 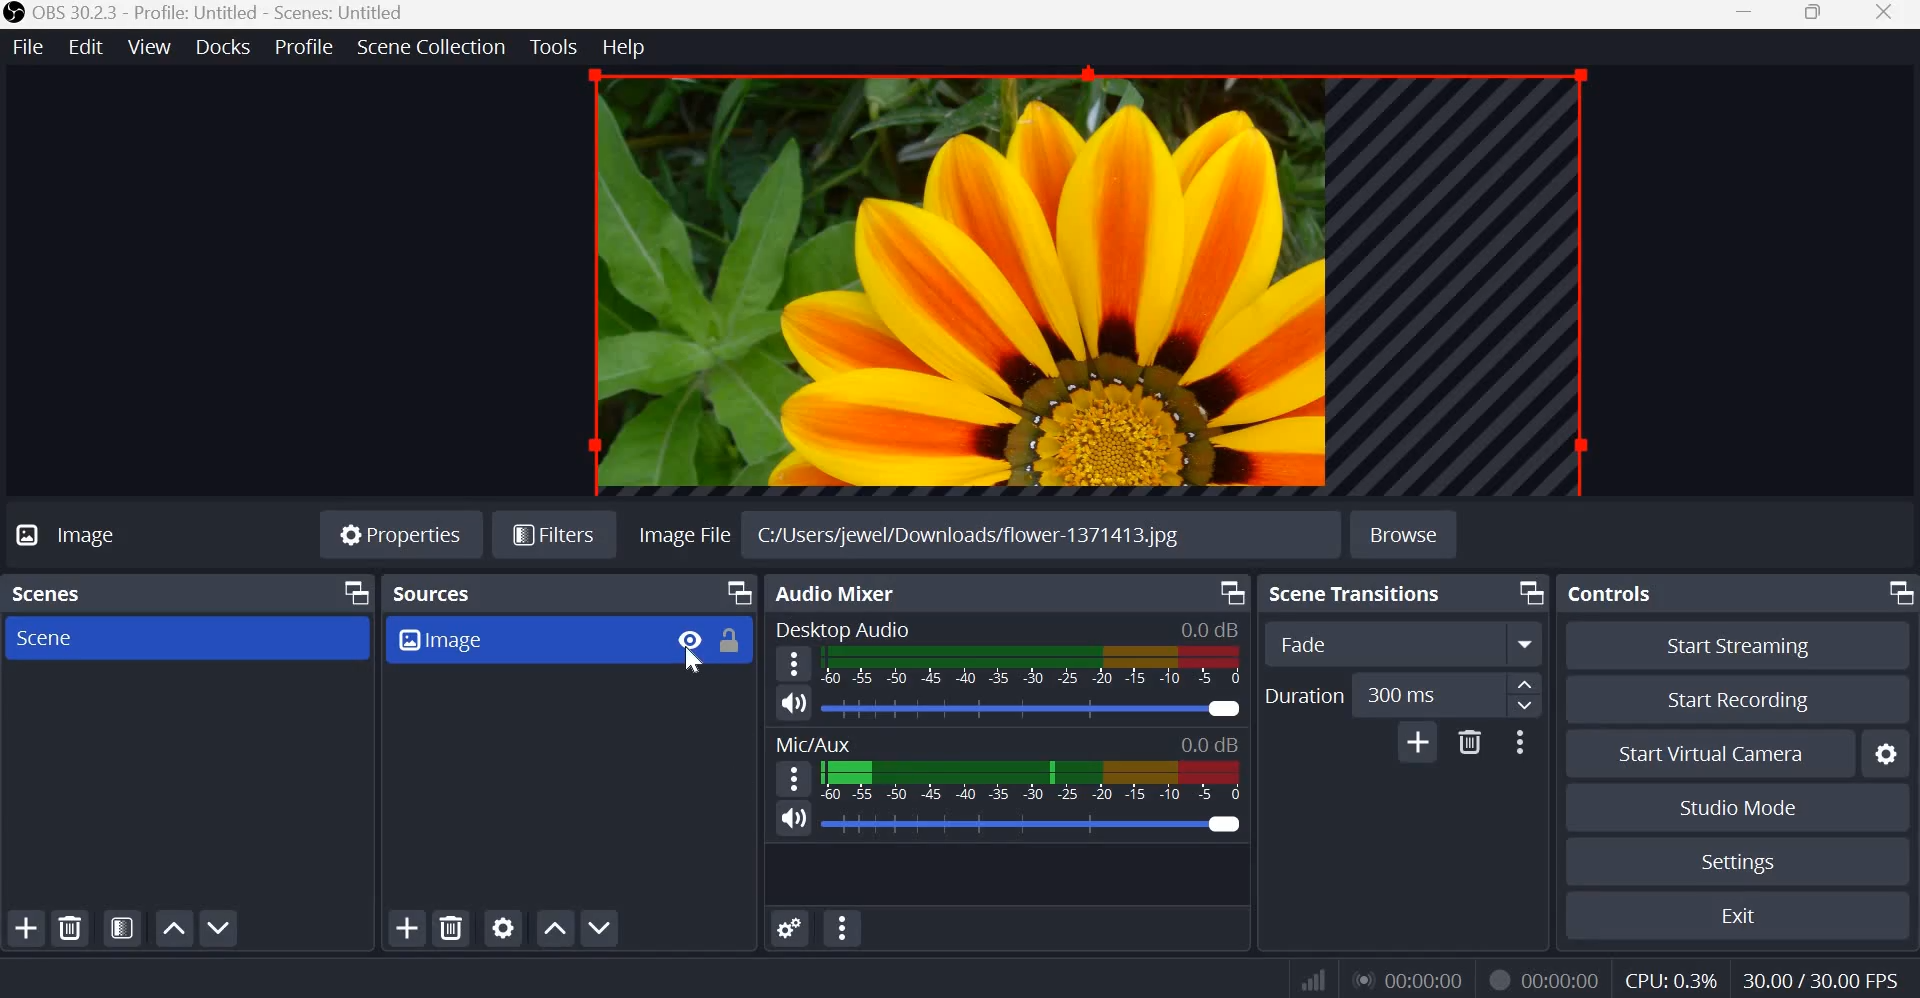 What do you see at coordinates (219, 14) in the screenshot?
I see `OBS 30.3.3 - Profile: Untitled - Scenes: Untitled` at bounding box center [219, 14].